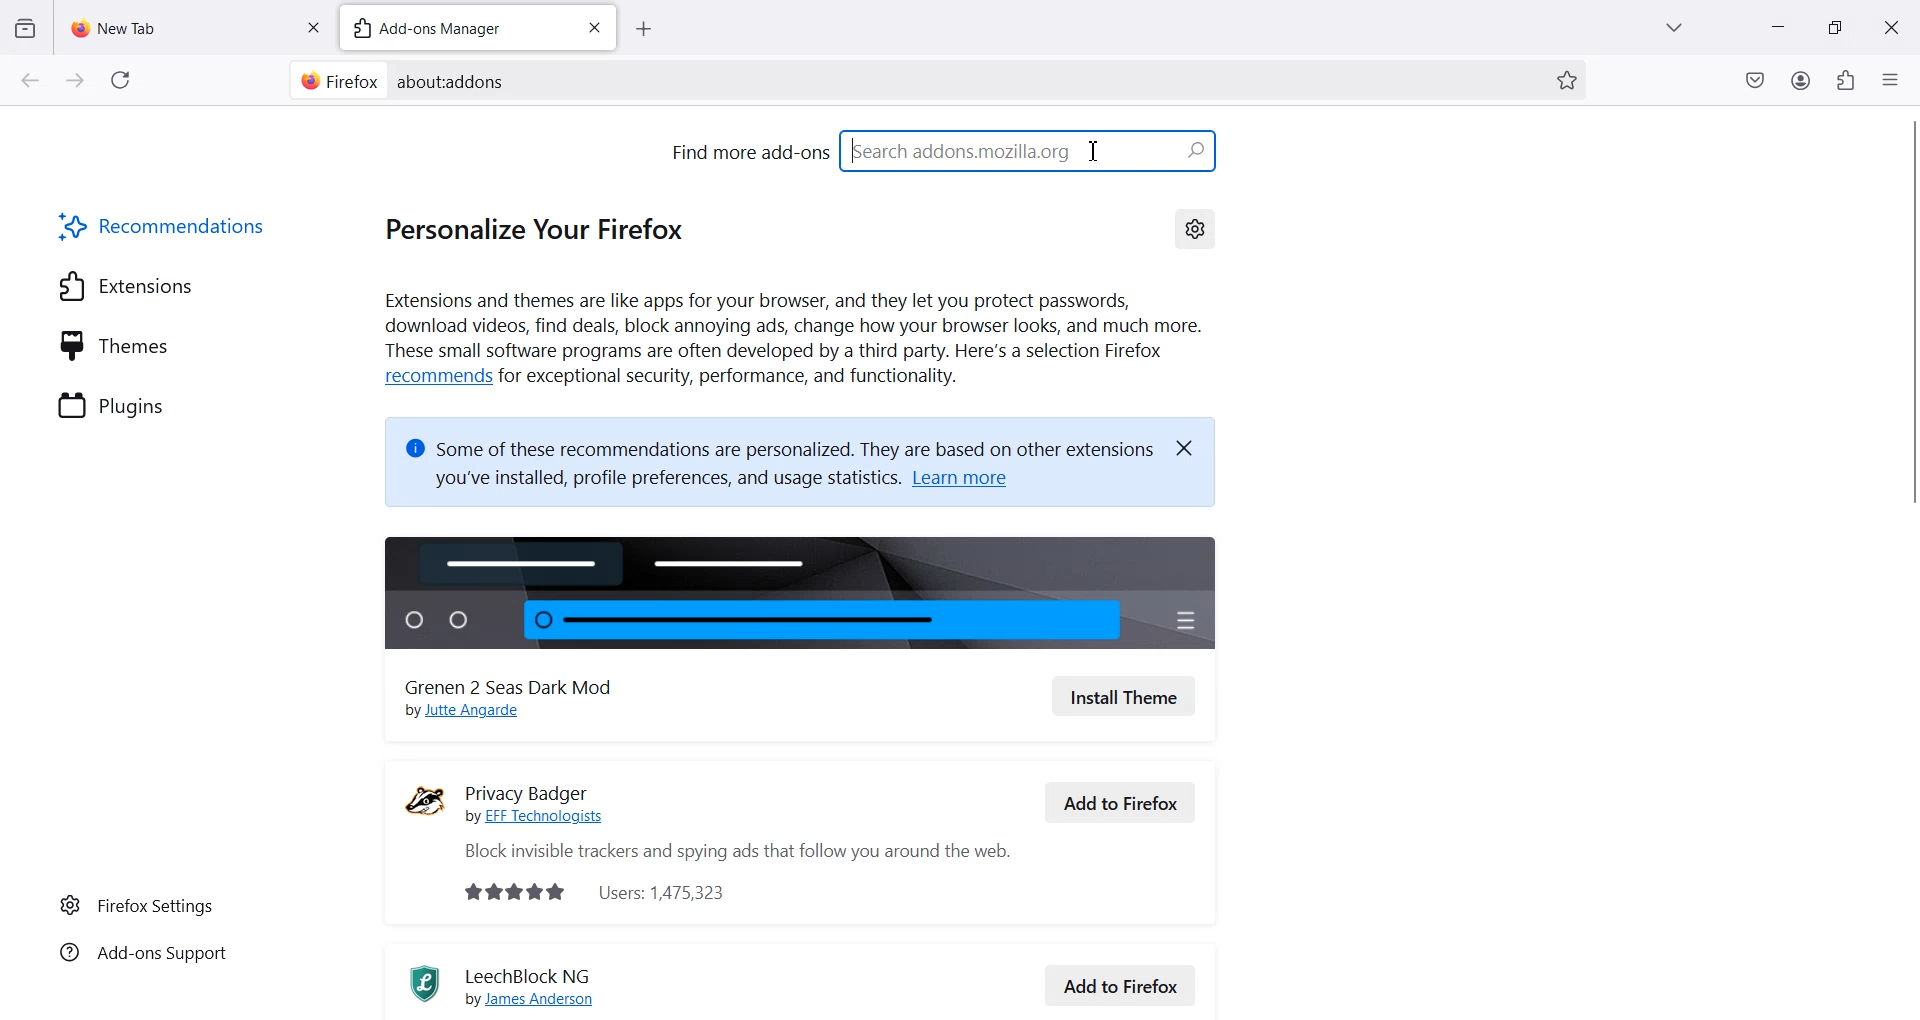  What do you see at coordinates (725, 852) in the screenshot?
I see `Block invisible trackers and spying ads that follow you around the web.` at bounding box center [725, 852].